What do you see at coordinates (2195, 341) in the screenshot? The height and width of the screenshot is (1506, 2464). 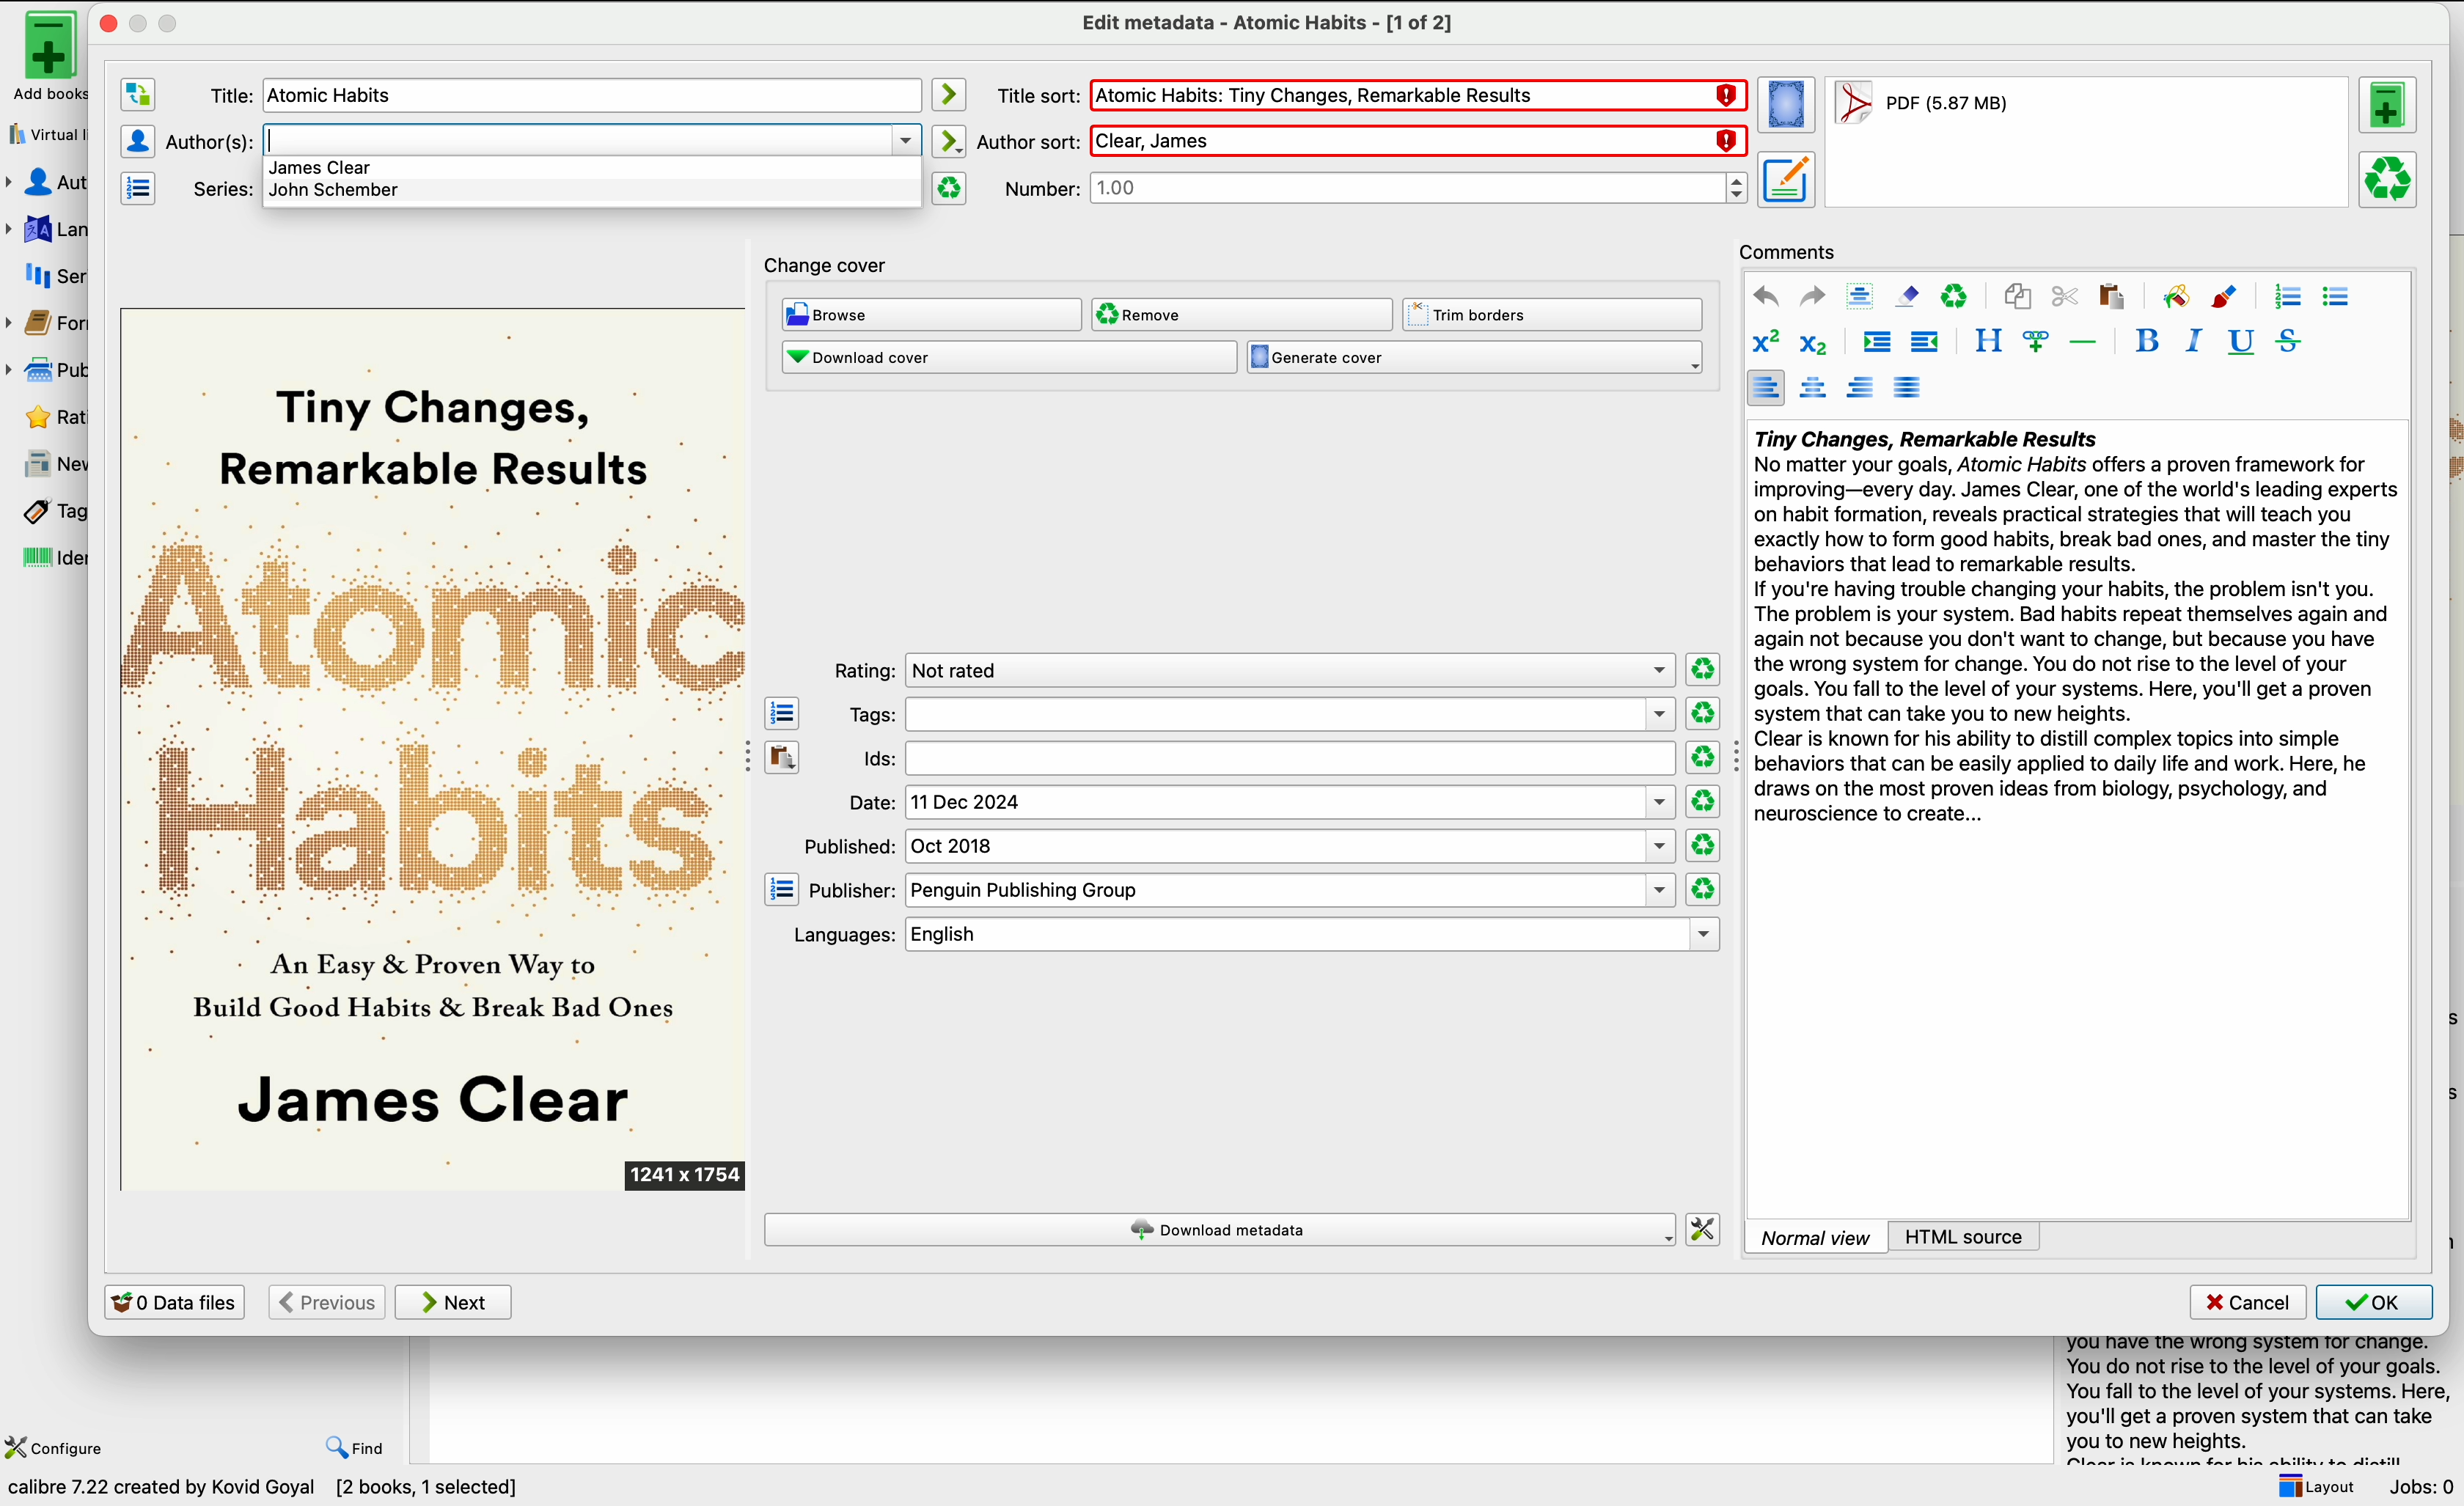 I see `italic` at bounding box center [2195, 341].